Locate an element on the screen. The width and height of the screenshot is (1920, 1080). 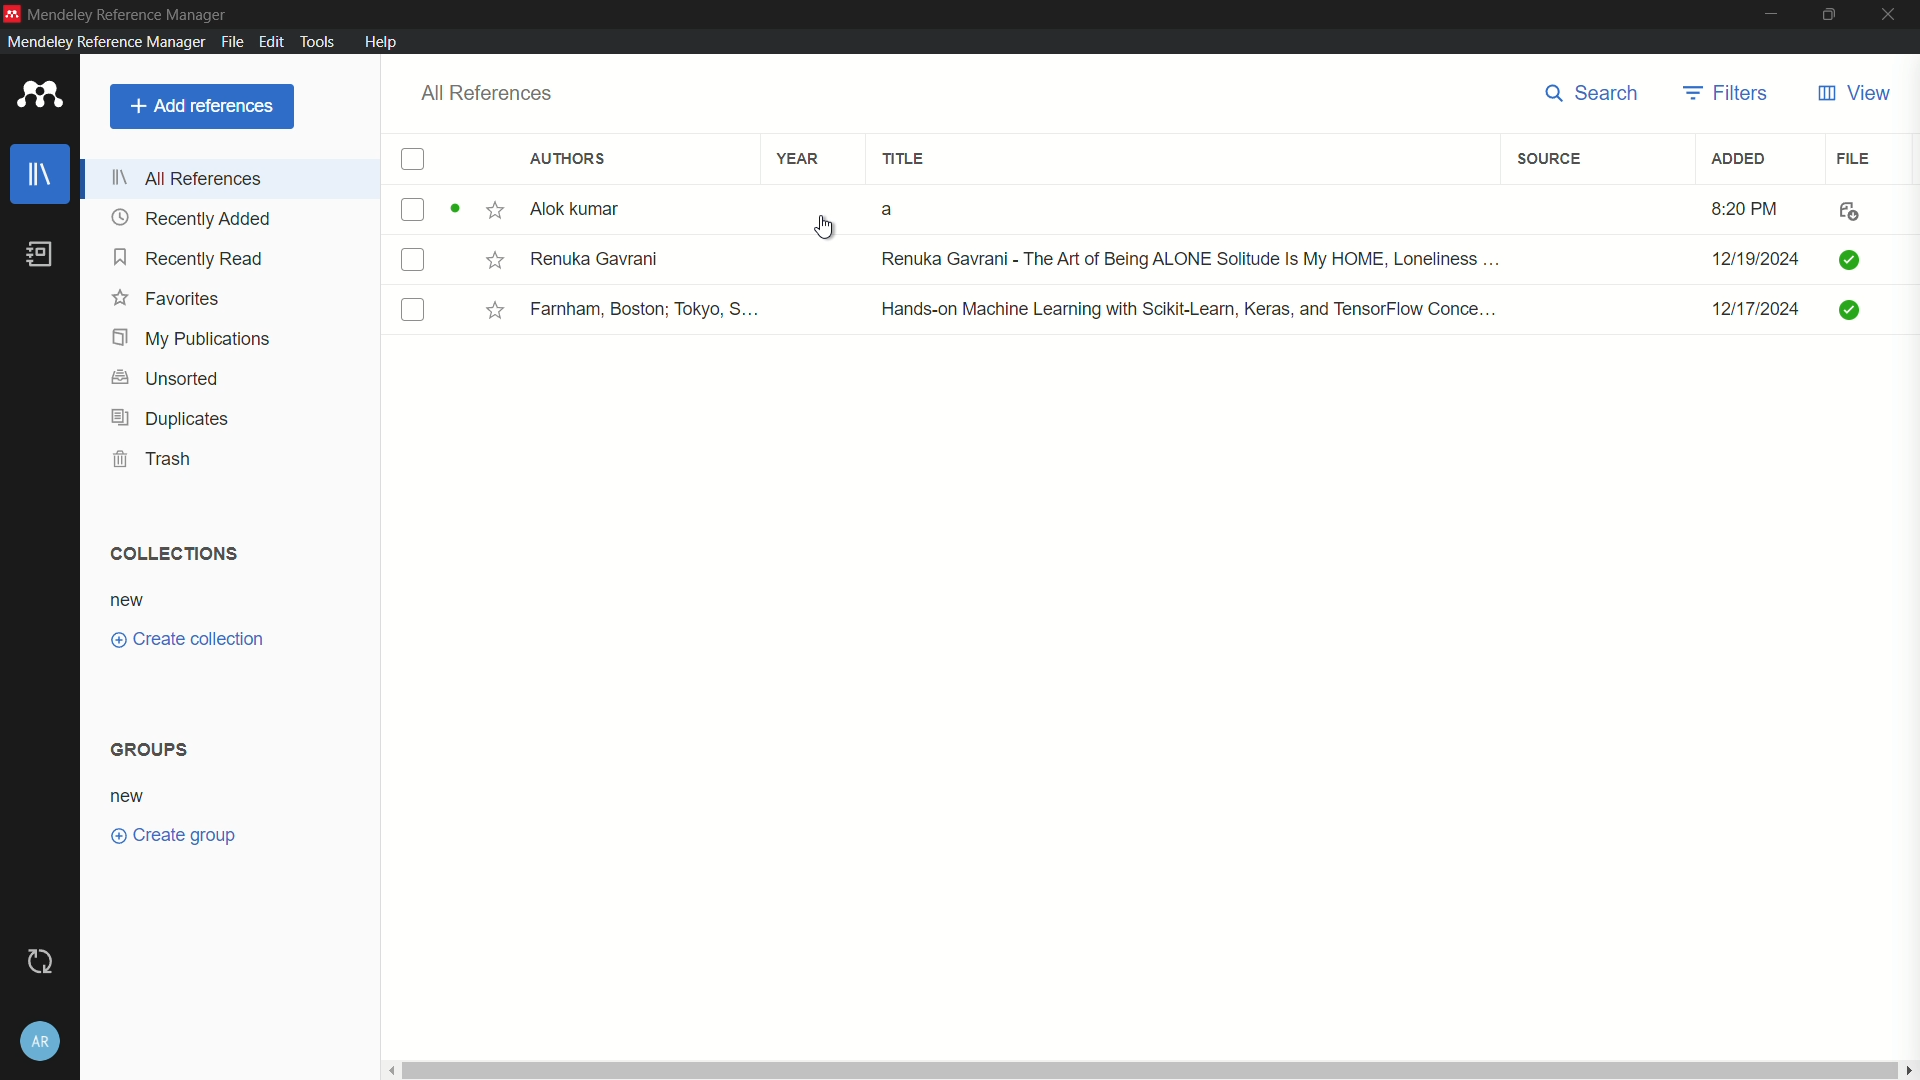
added is located at coordinates (1739, 160).